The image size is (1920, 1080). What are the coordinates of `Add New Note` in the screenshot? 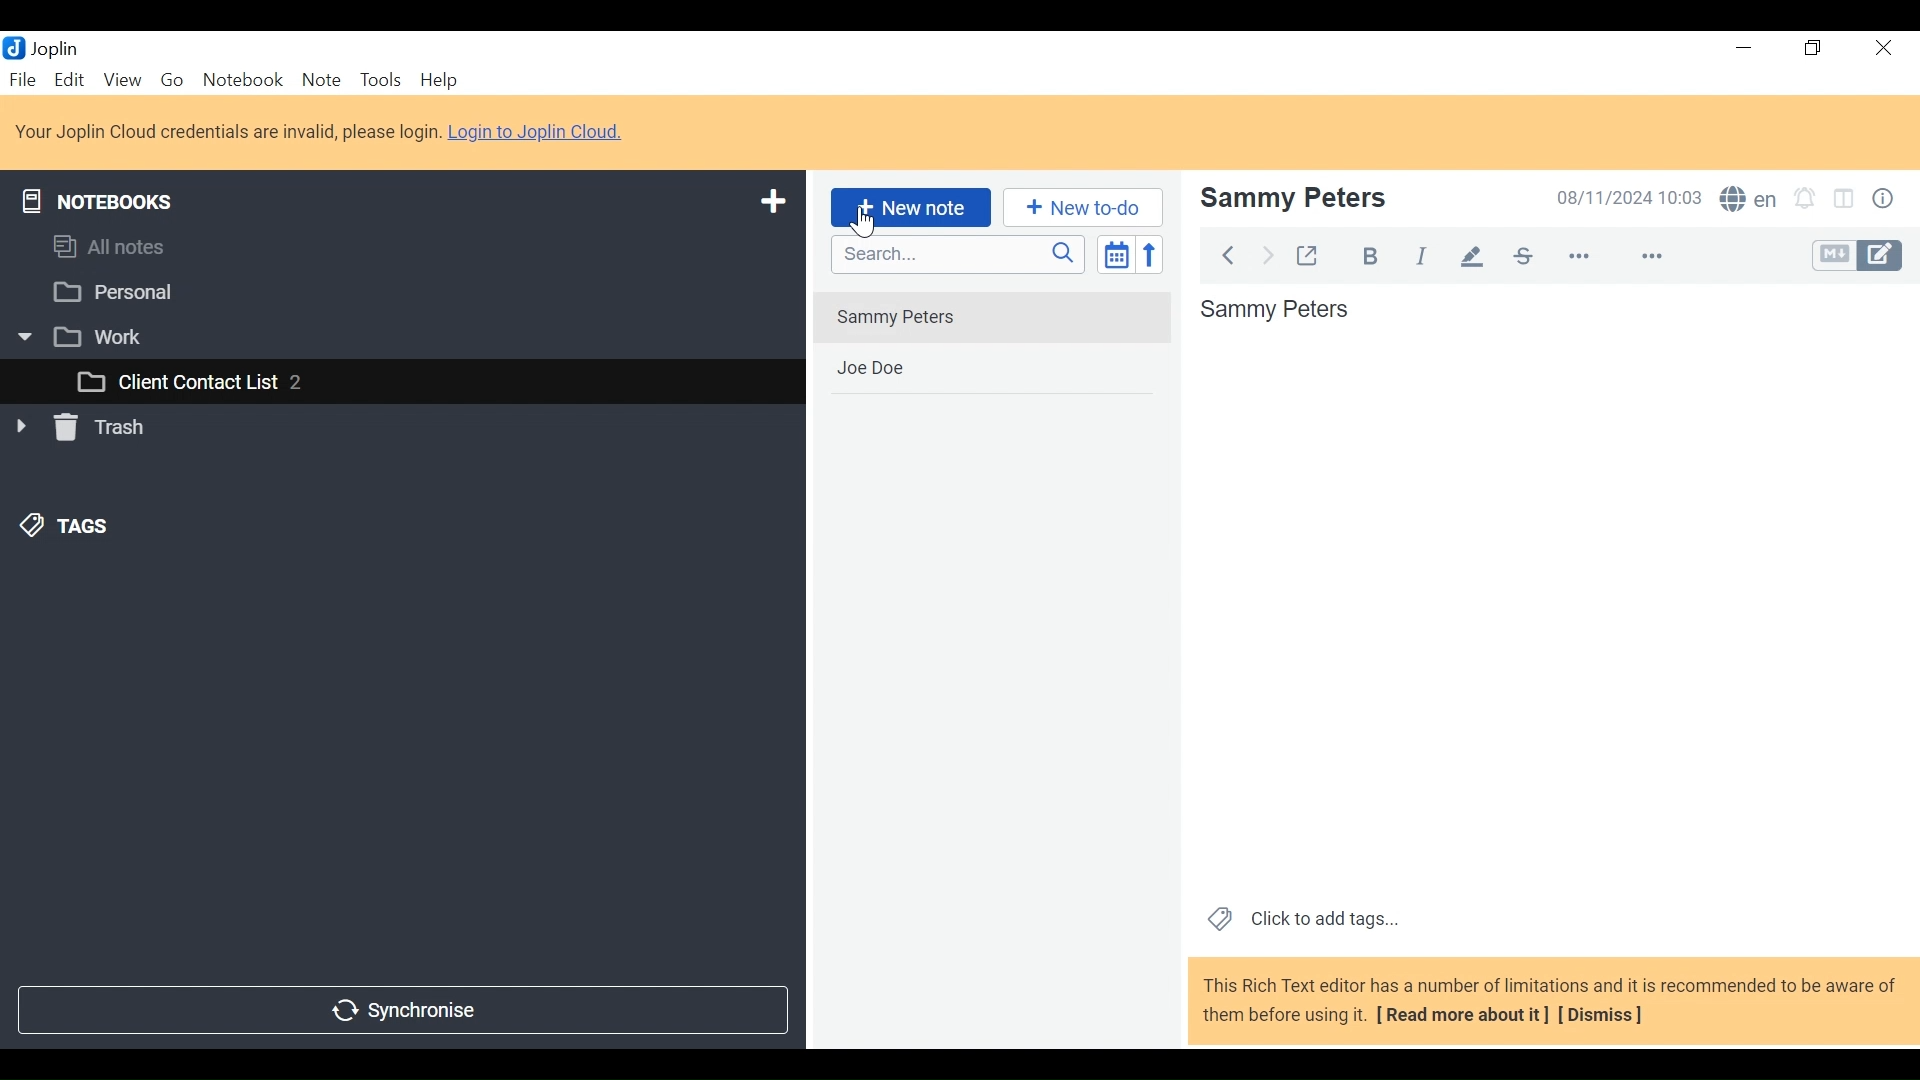 It's located at (910, 208).